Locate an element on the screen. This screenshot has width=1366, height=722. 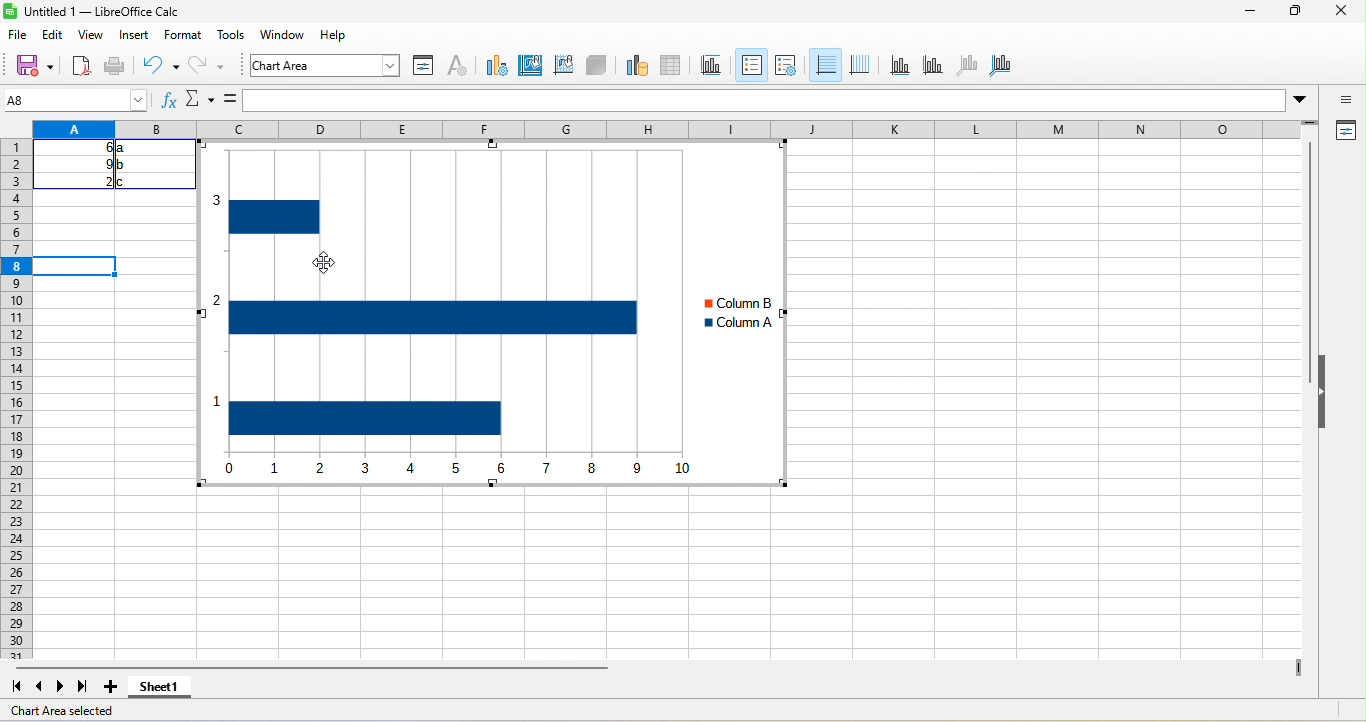
hide is located at coordinates (1326, 398).